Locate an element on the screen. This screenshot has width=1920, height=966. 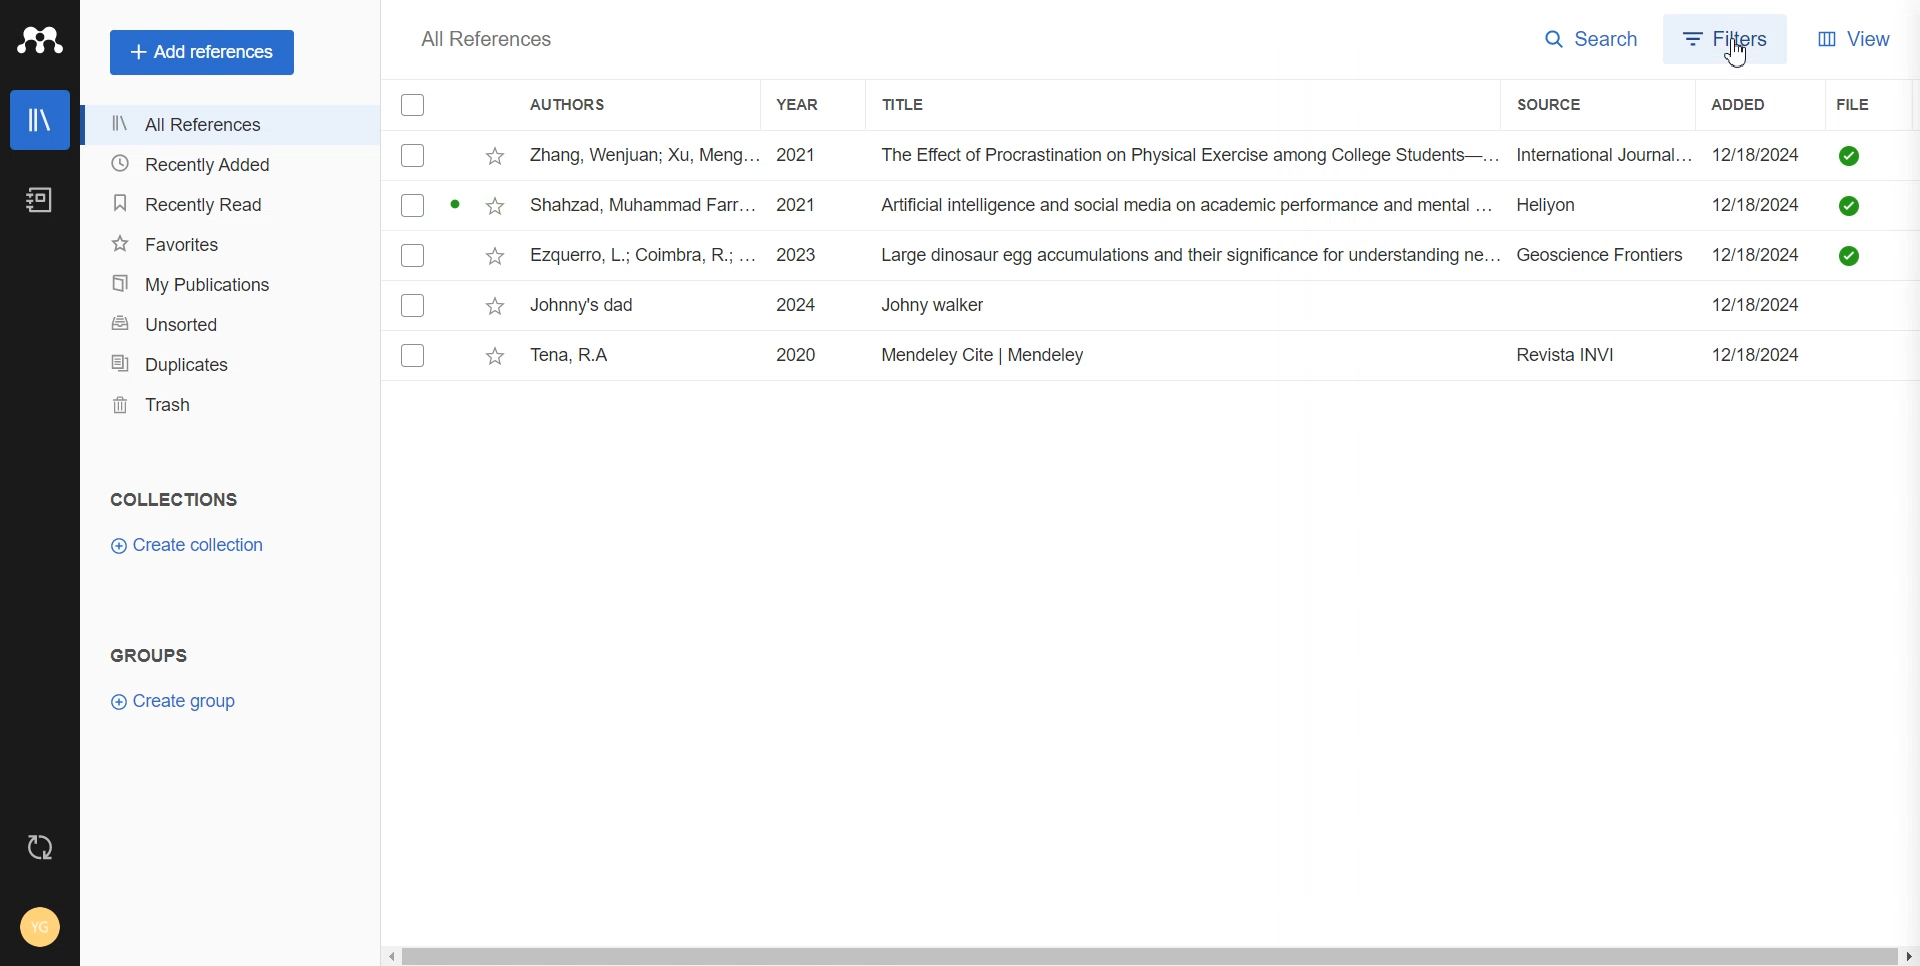
Added is located at coordinates (1713, 106).